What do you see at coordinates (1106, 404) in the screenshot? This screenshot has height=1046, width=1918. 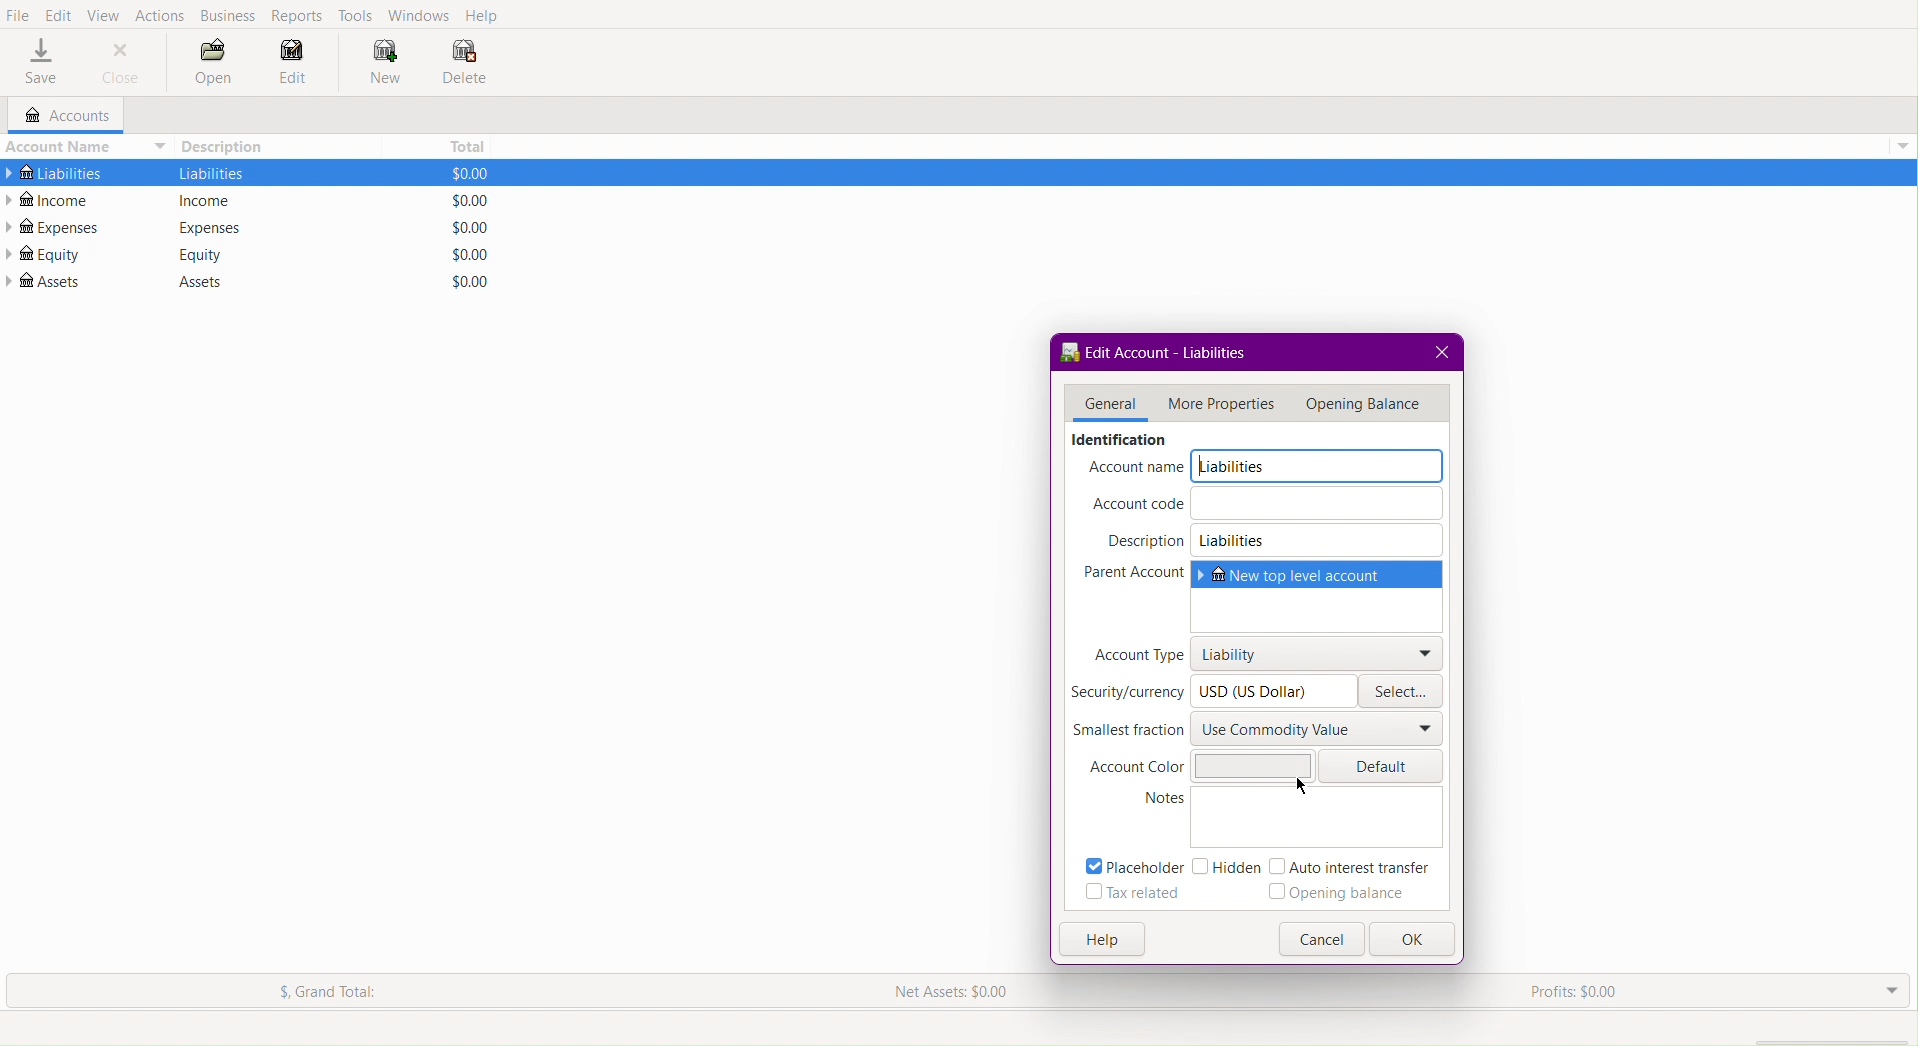 I see `General` at bounding box center [1106, 404].